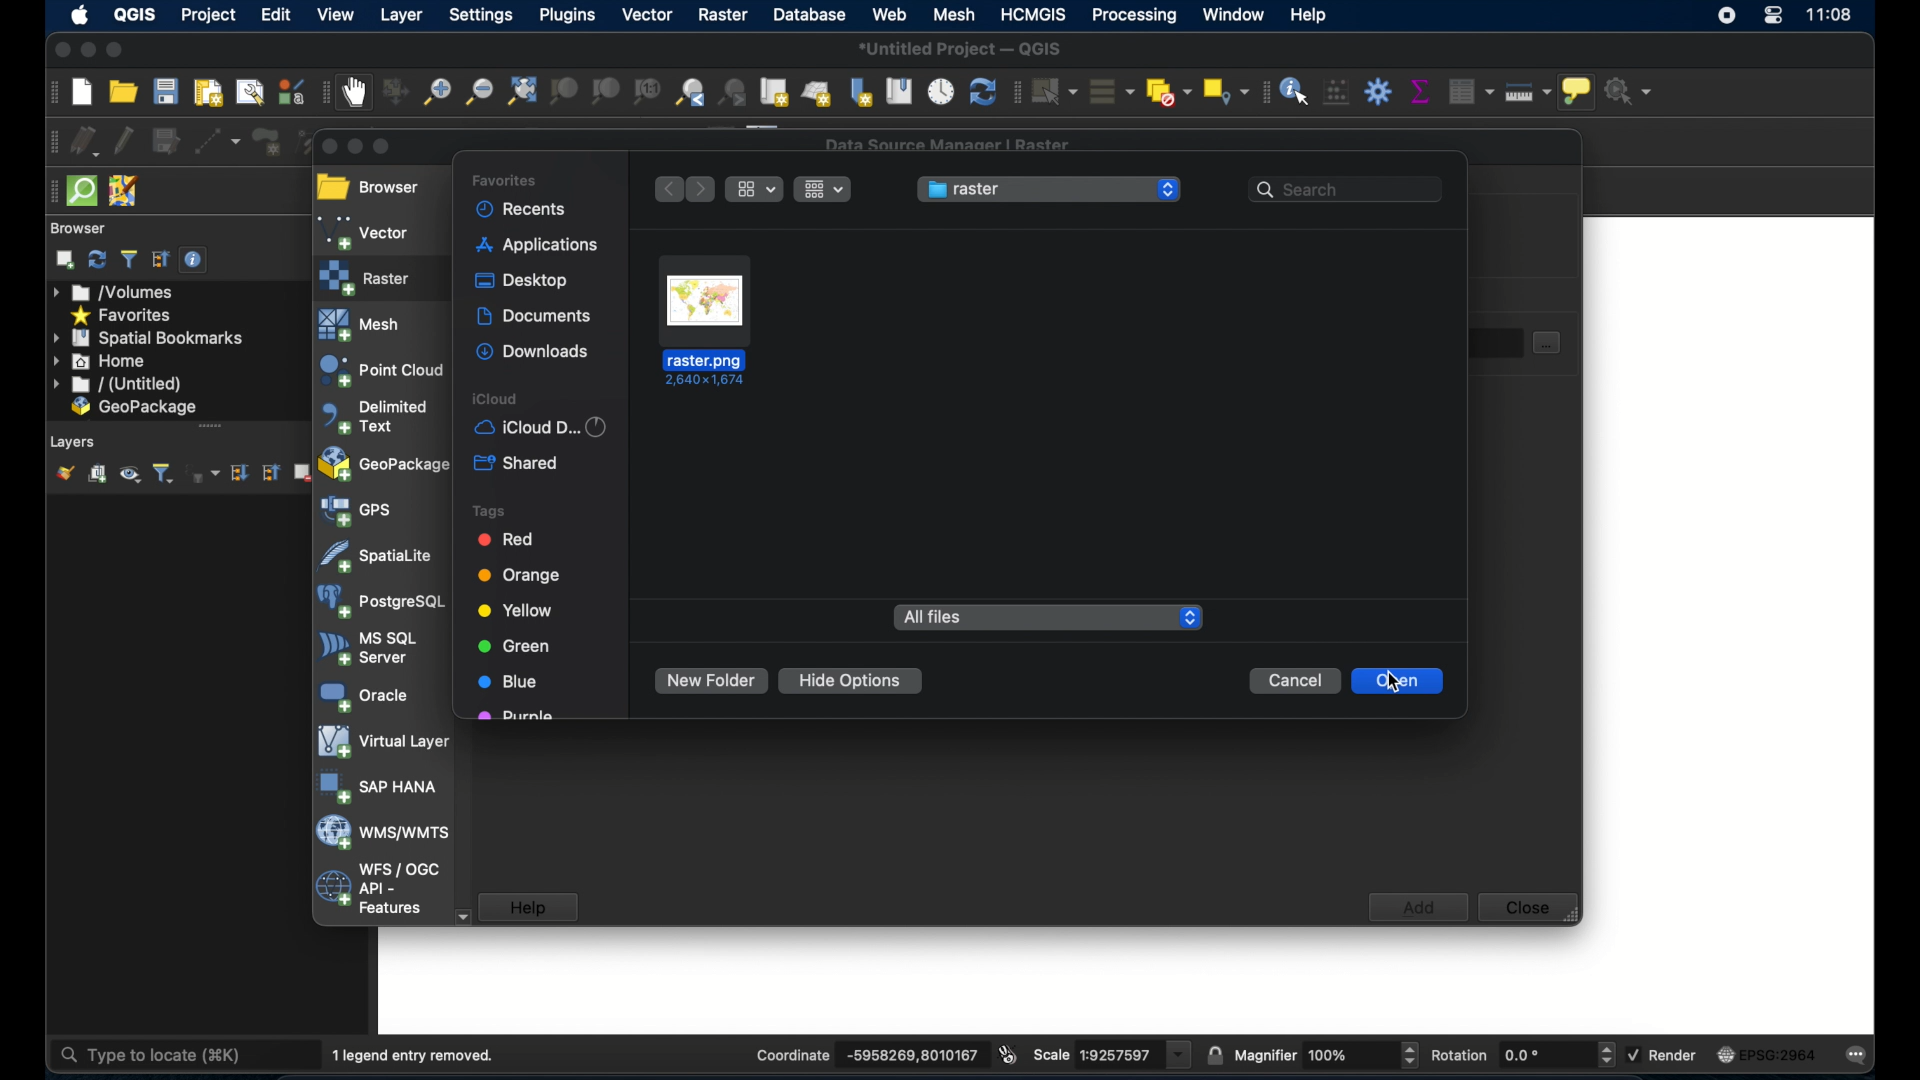 This screenshot has height=1080, width=1920. What do you see at coordinates (165, 138) in the screenshot?
I see `save layer edits` at bounding box center [165, 138].